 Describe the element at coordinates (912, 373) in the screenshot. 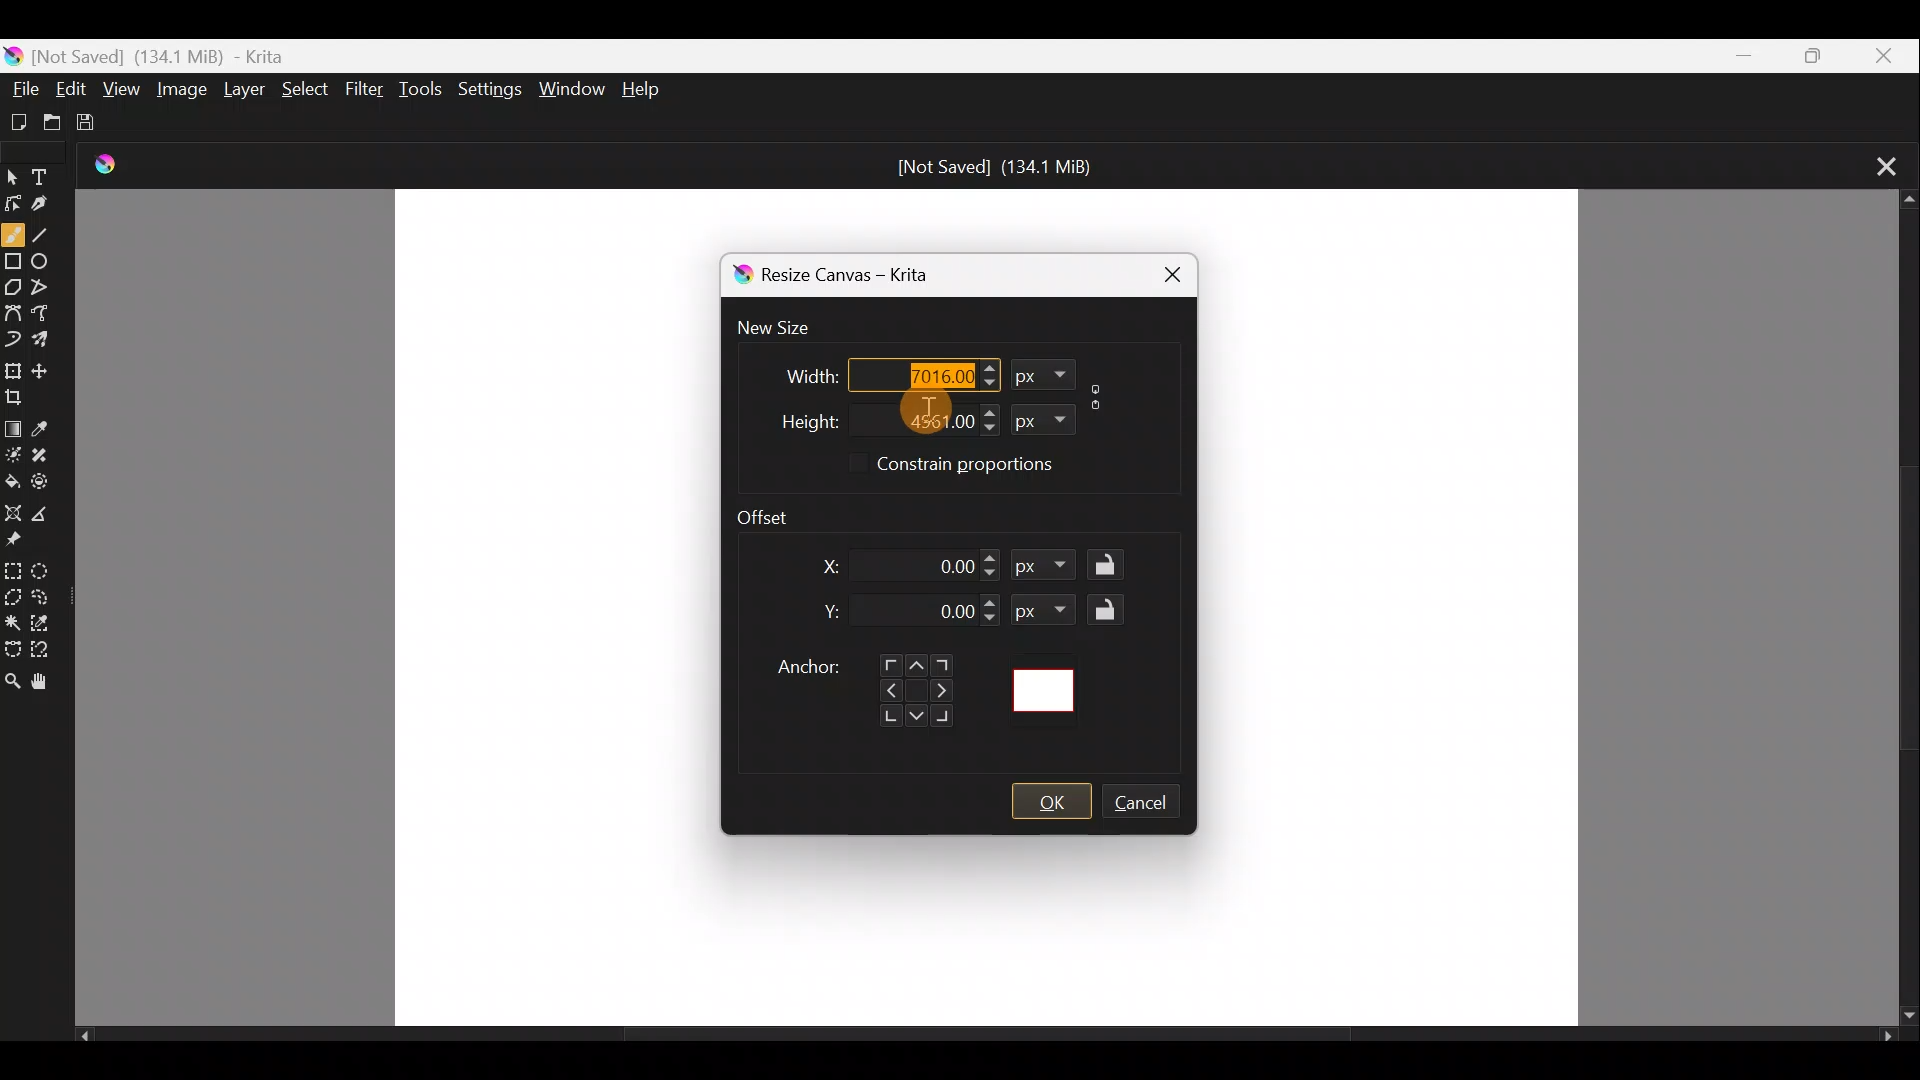

I see `7016.00` at that location.